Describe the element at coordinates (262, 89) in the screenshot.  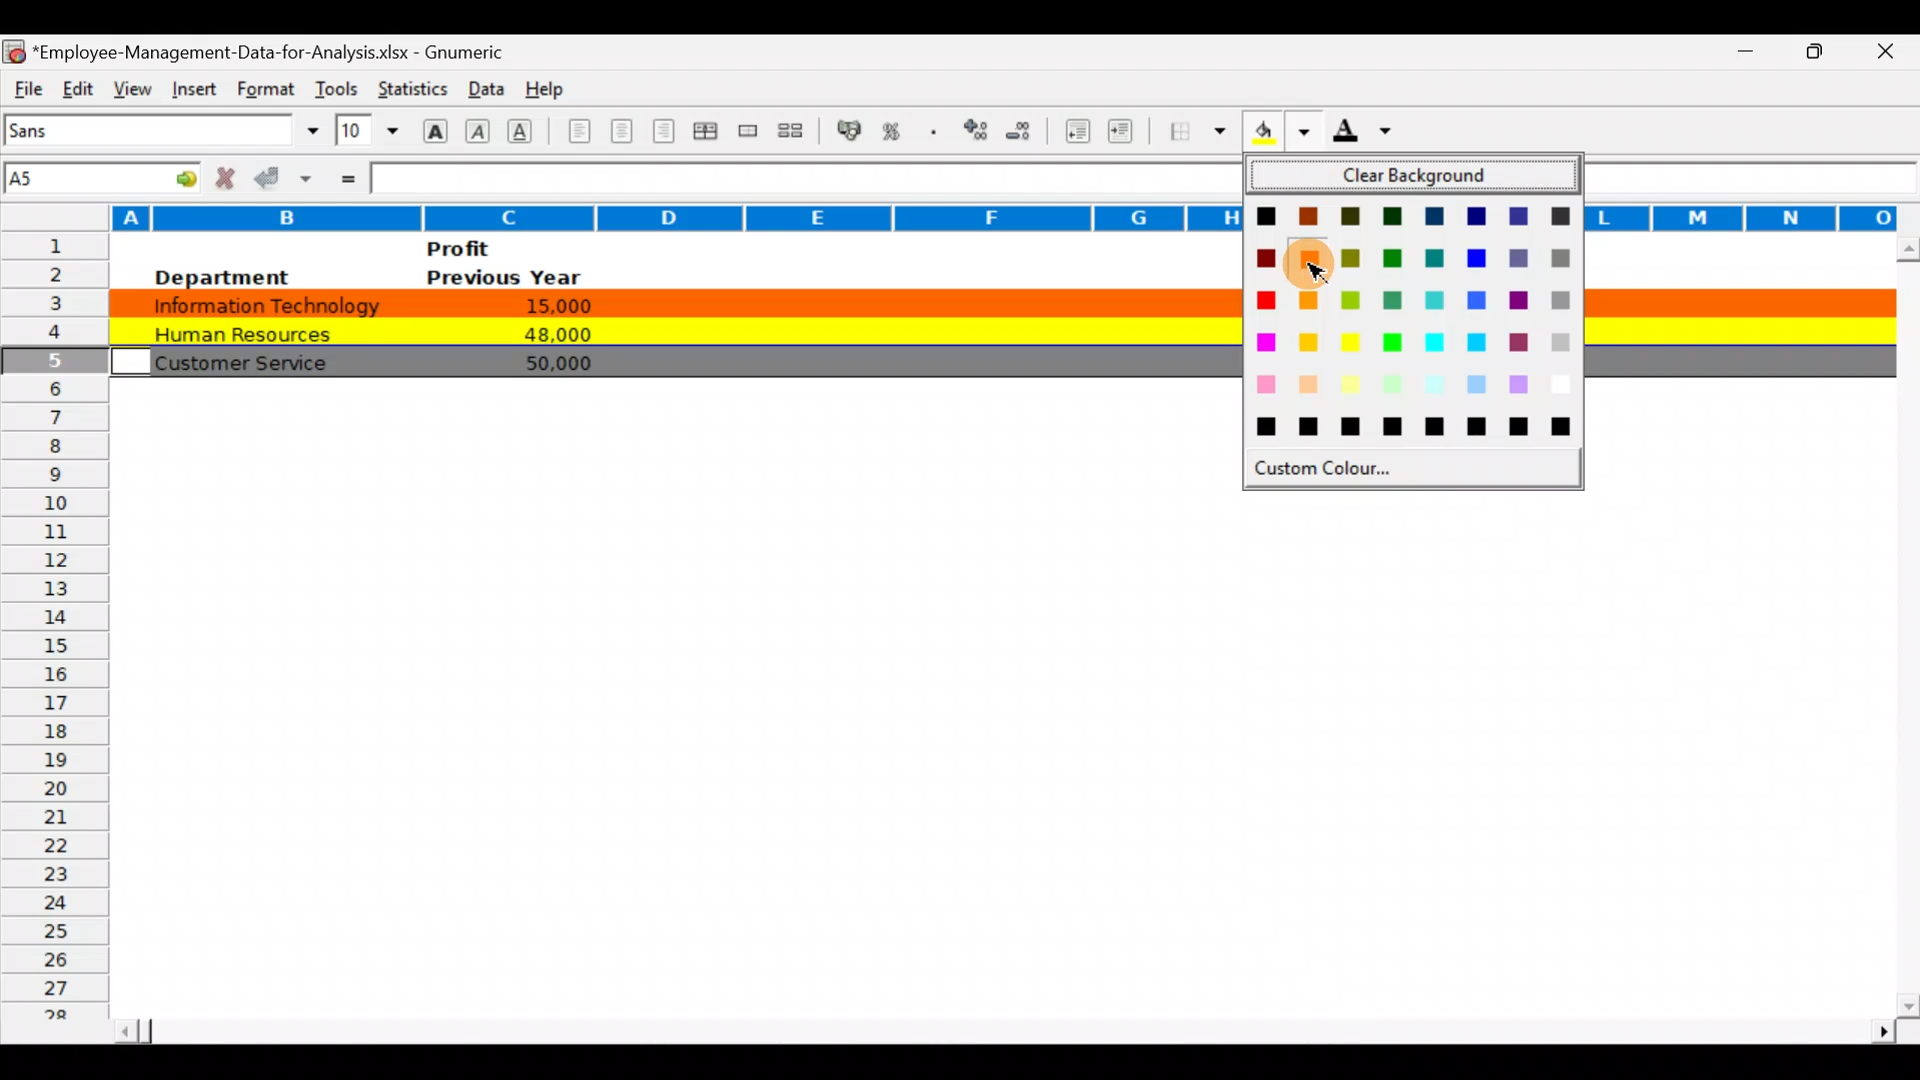
I see `Format` at that location.